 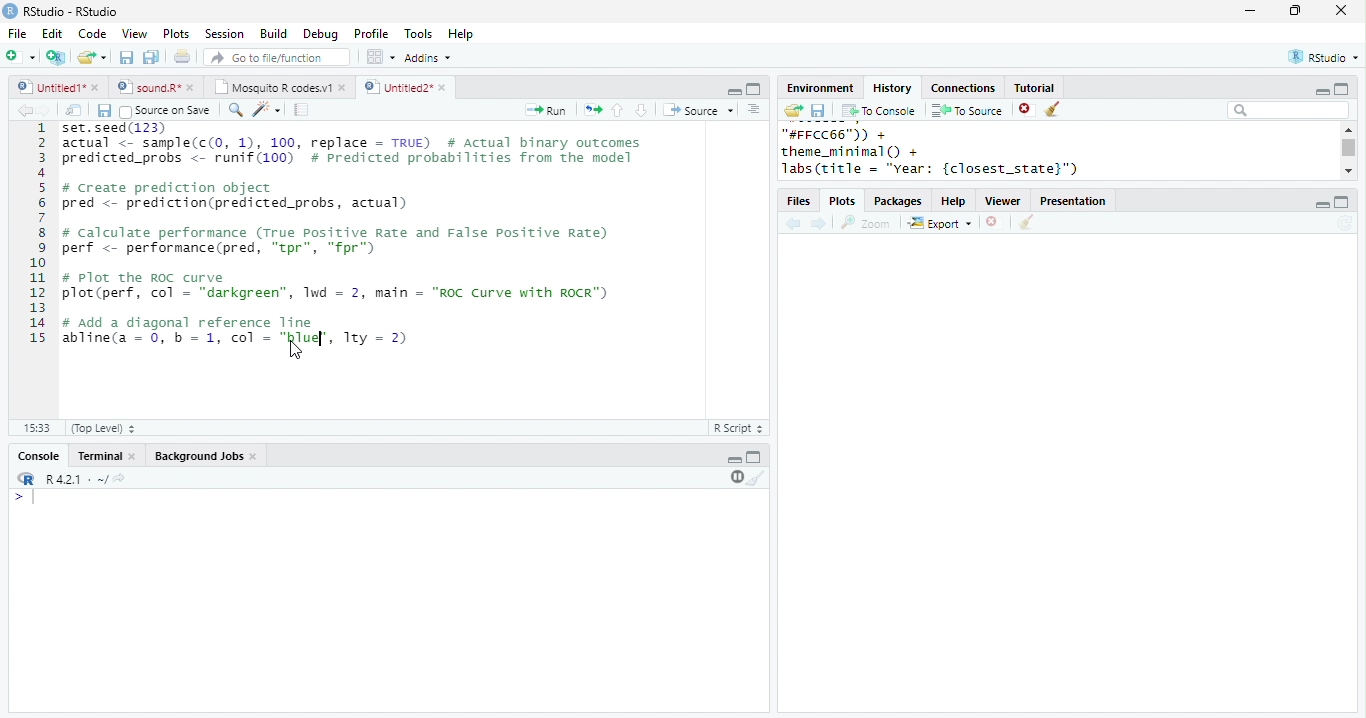 I want to click on close, so click(x=344, y=87).